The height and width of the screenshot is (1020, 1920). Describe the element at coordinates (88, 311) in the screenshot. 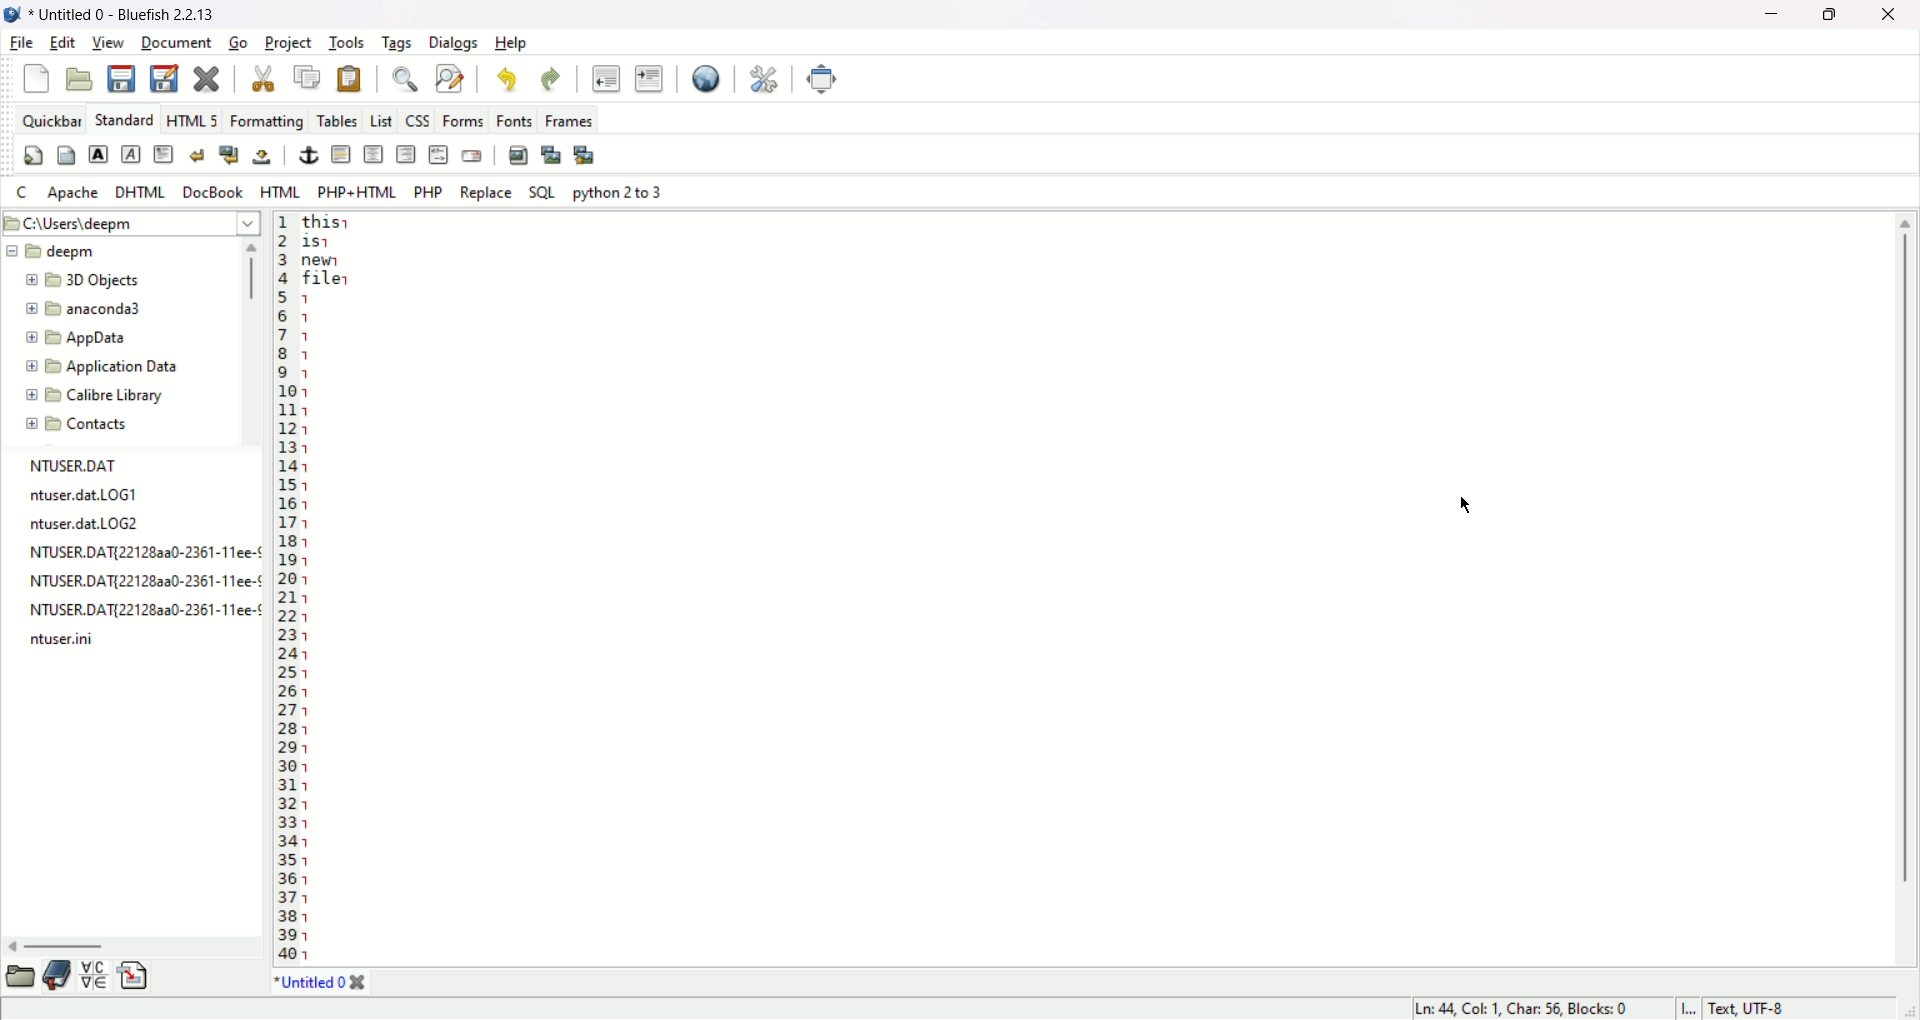

I see `Folder name` at that location.